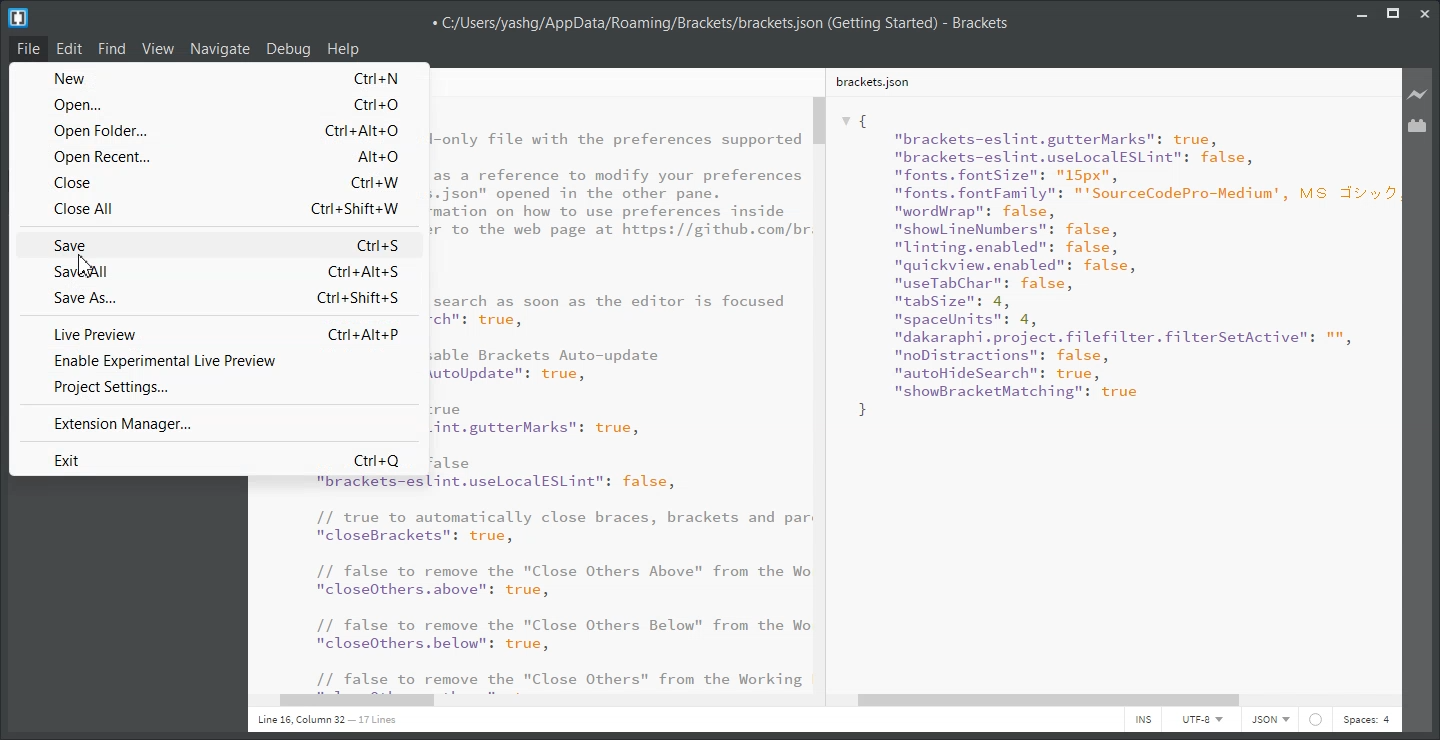 Image resolution: width=1440 pixels, height=740 pixels. I want to click on C:/Users/yashg/AppData/Roaming/Brackets/brackets,json (Getting Started) - Brackets, so click(722, 23).